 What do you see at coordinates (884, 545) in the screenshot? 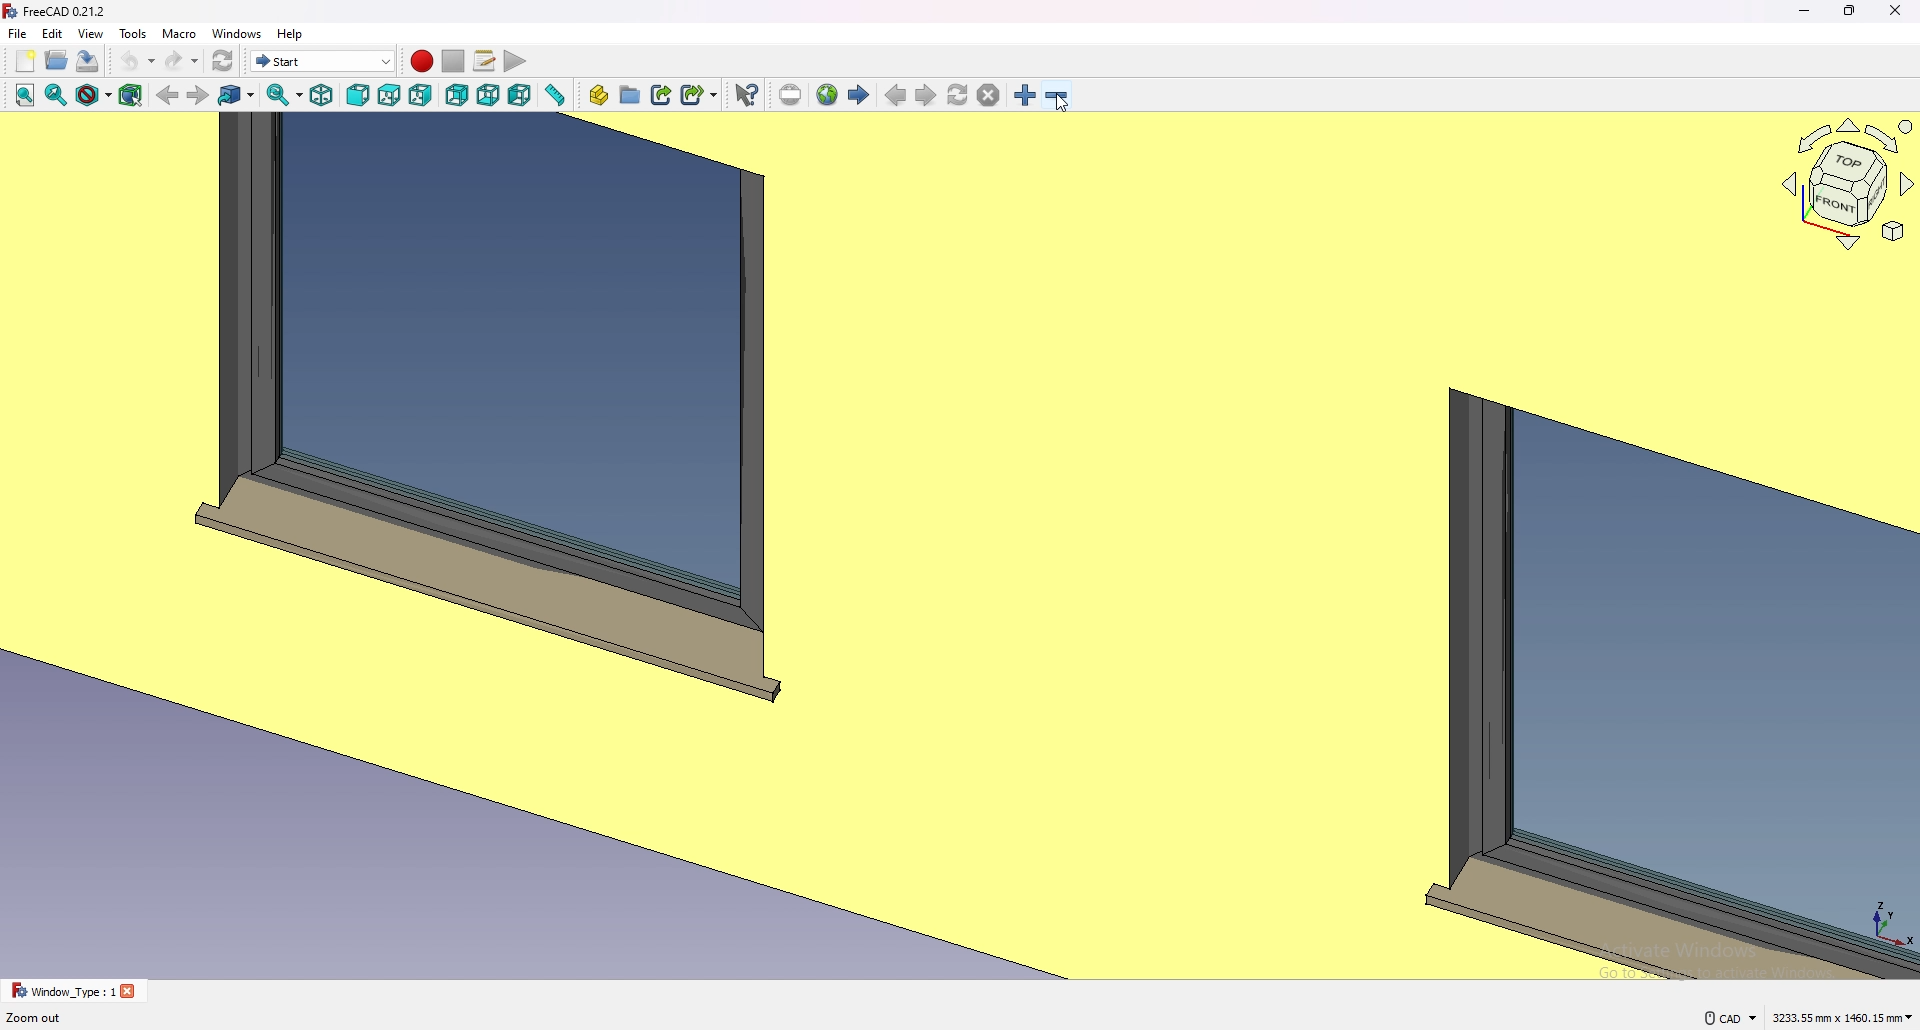
I see `workspace` at bounding box center [884, 545].